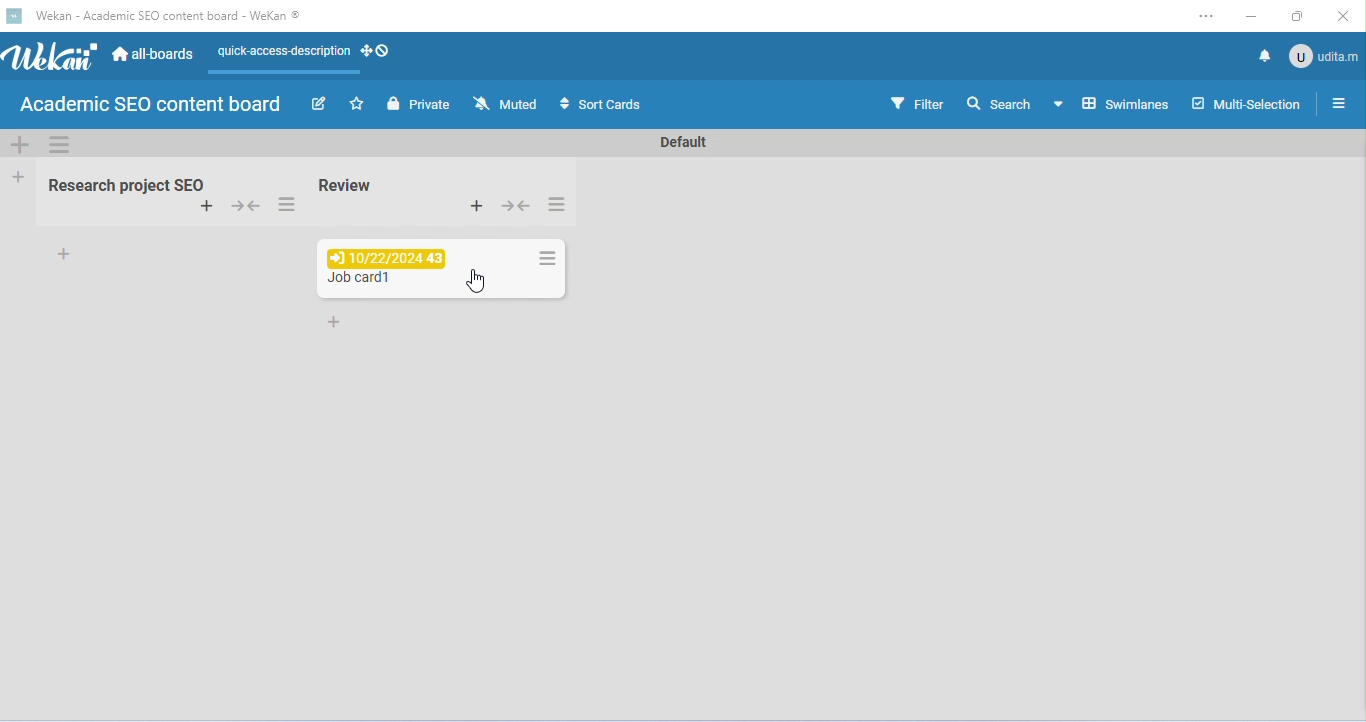 This screenshot has width=1366, height=722. I want to click on wekan logo, so click(13, 17).